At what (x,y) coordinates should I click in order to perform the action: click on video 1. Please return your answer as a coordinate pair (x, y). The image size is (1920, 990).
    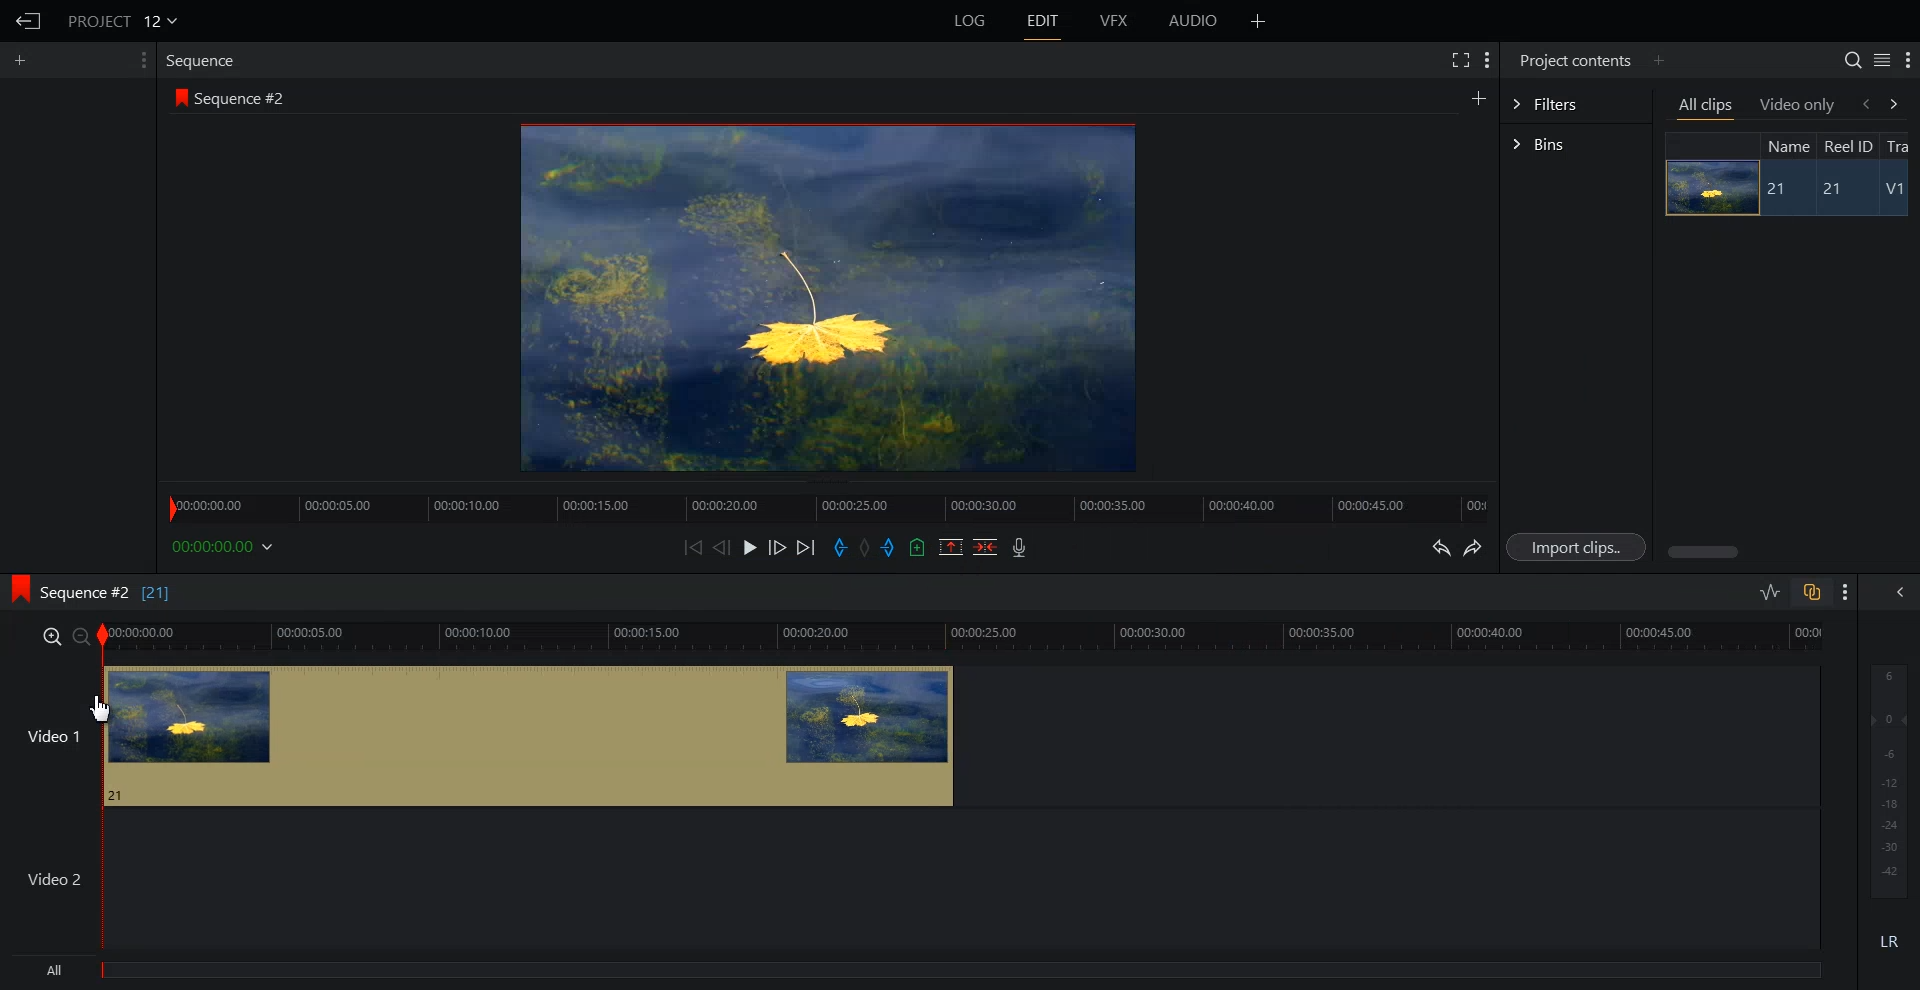
    Looking at the image, I should click on (478, 733).